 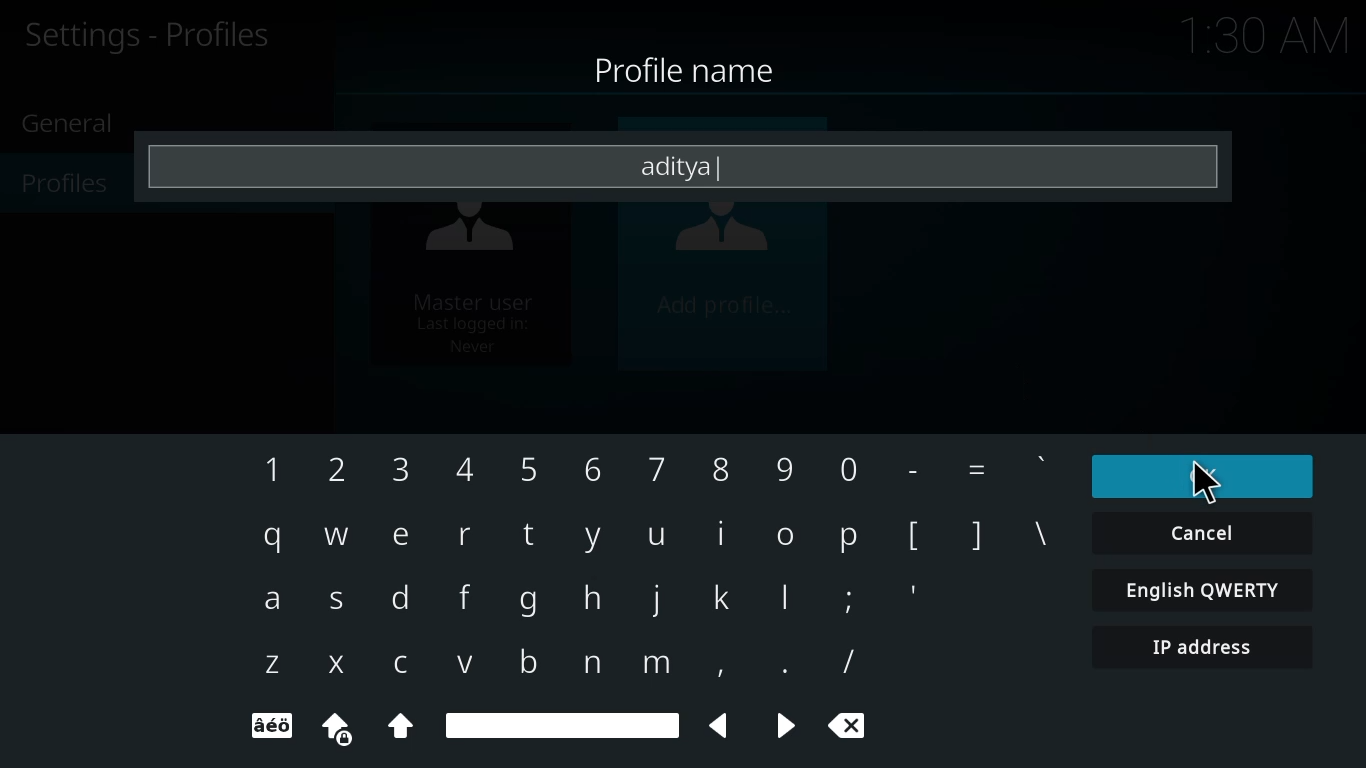 What do you see at coordinates (650, 662) in the screenshot?
I see `m` at bounding box center [650, 662].